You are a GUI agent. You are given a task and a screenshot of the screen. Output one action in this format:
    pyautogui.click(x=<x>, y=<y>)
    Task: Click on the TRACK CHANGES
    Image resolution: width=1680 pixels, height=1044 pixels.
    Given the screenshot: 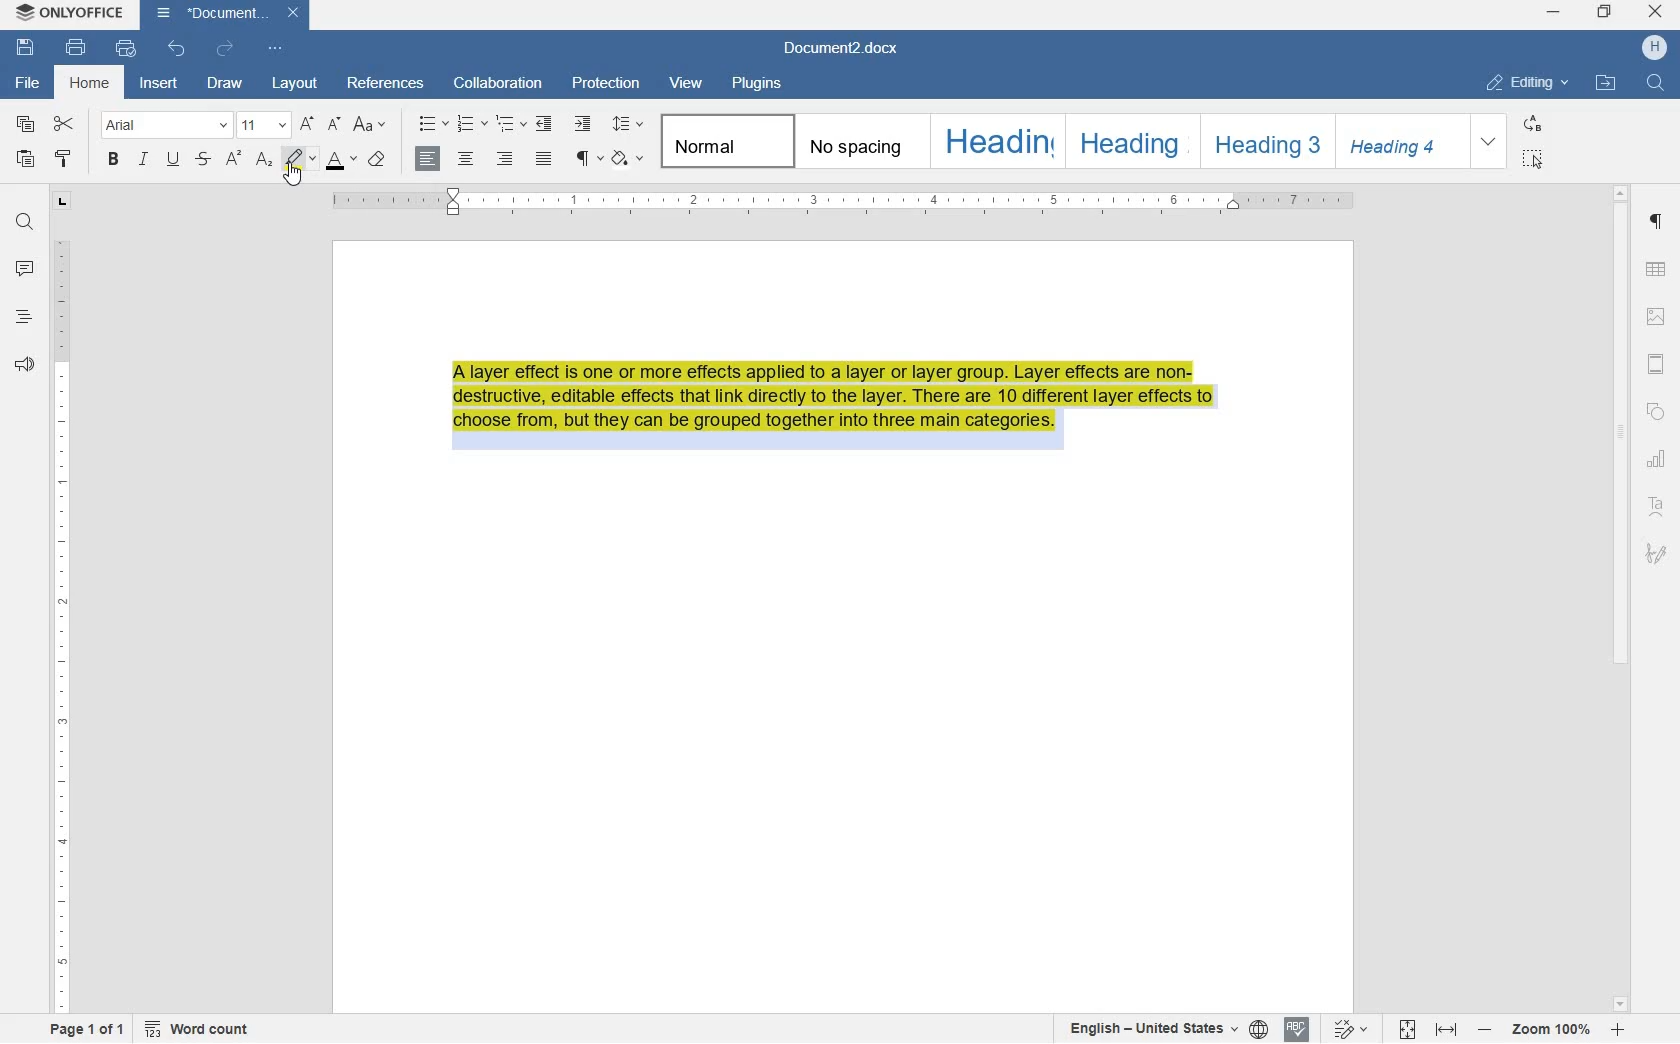 What is the action you would take?
    pyautogui.click(x=1353, y=1030)
    